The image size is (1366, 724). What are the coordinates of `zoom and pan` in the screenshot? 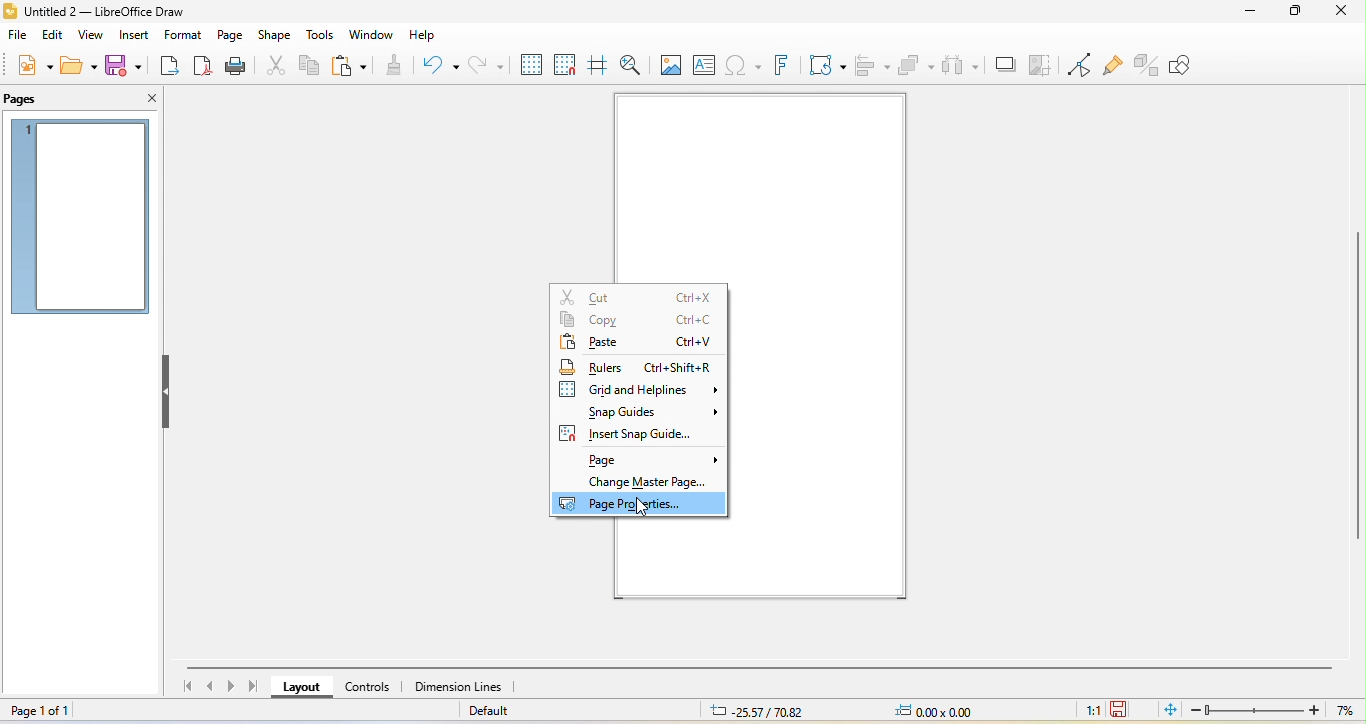 It's located at (628, 65).